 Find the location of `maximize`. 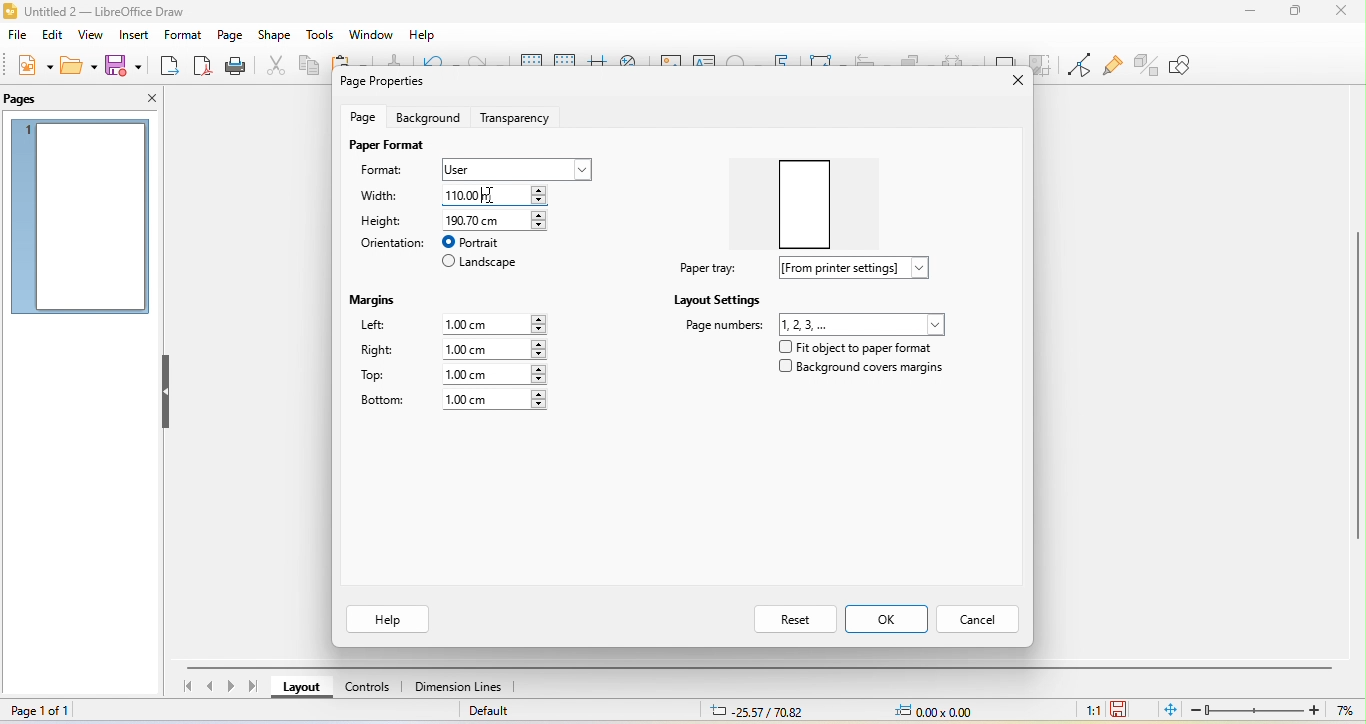

maximize is located at coordinates (1294, 12).